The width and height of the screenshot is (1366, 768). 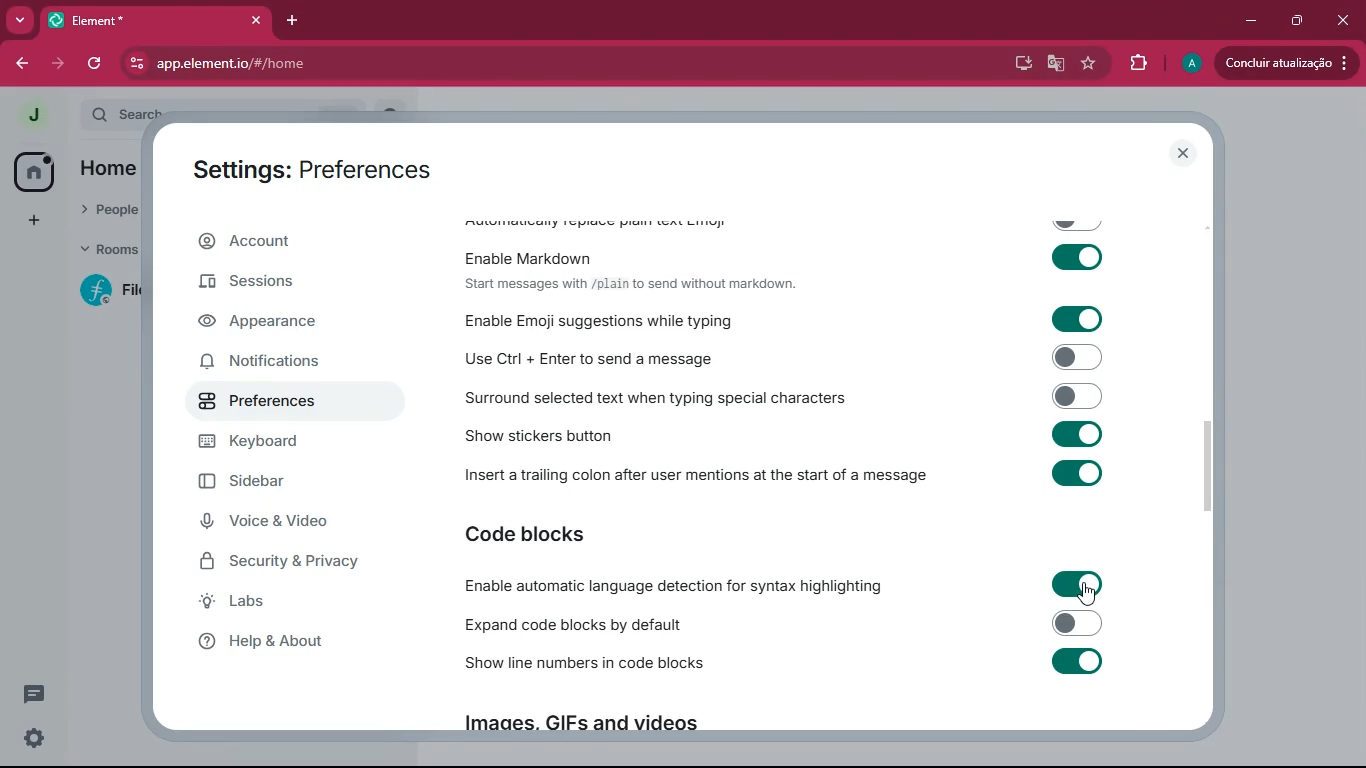 I want to click on desktop, so click(x=1021, y=64).